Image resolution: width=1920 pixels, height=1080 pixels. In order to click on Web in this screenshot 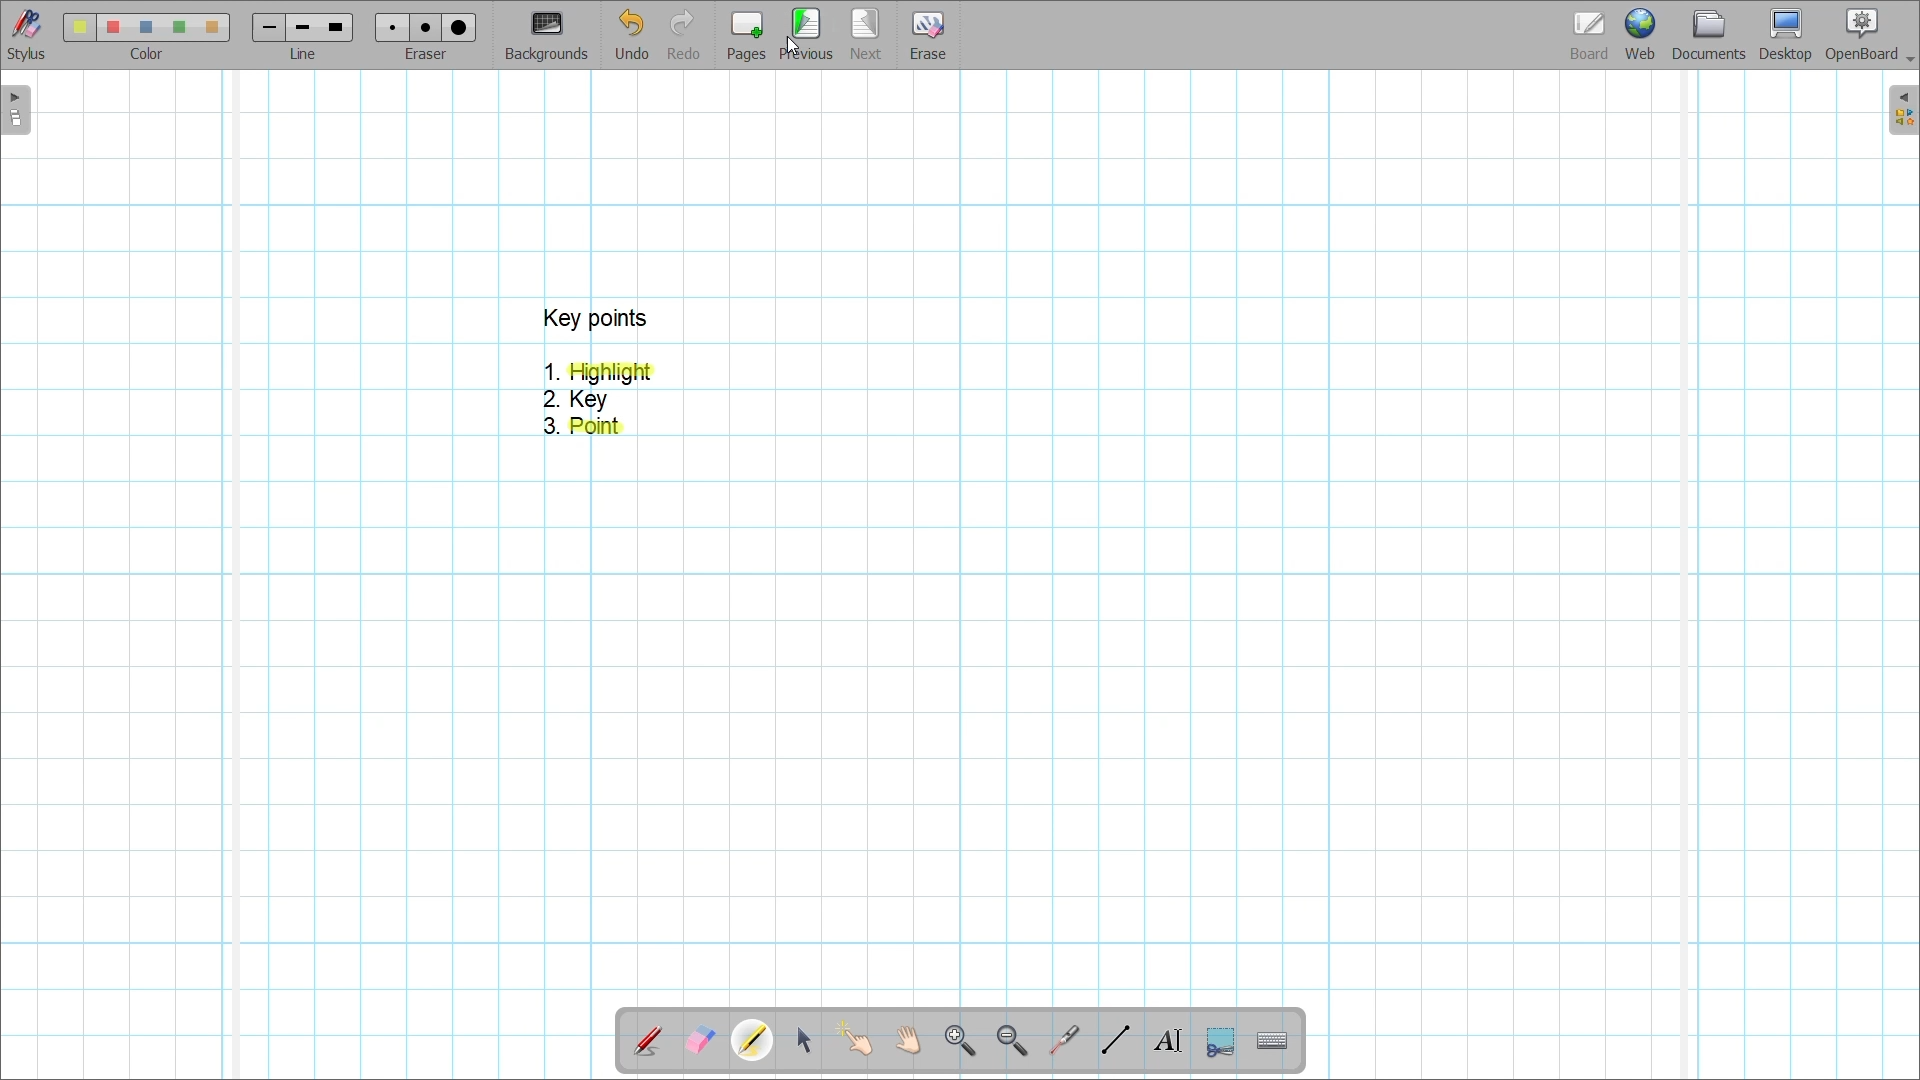, I will do `click(1640, 34)`.